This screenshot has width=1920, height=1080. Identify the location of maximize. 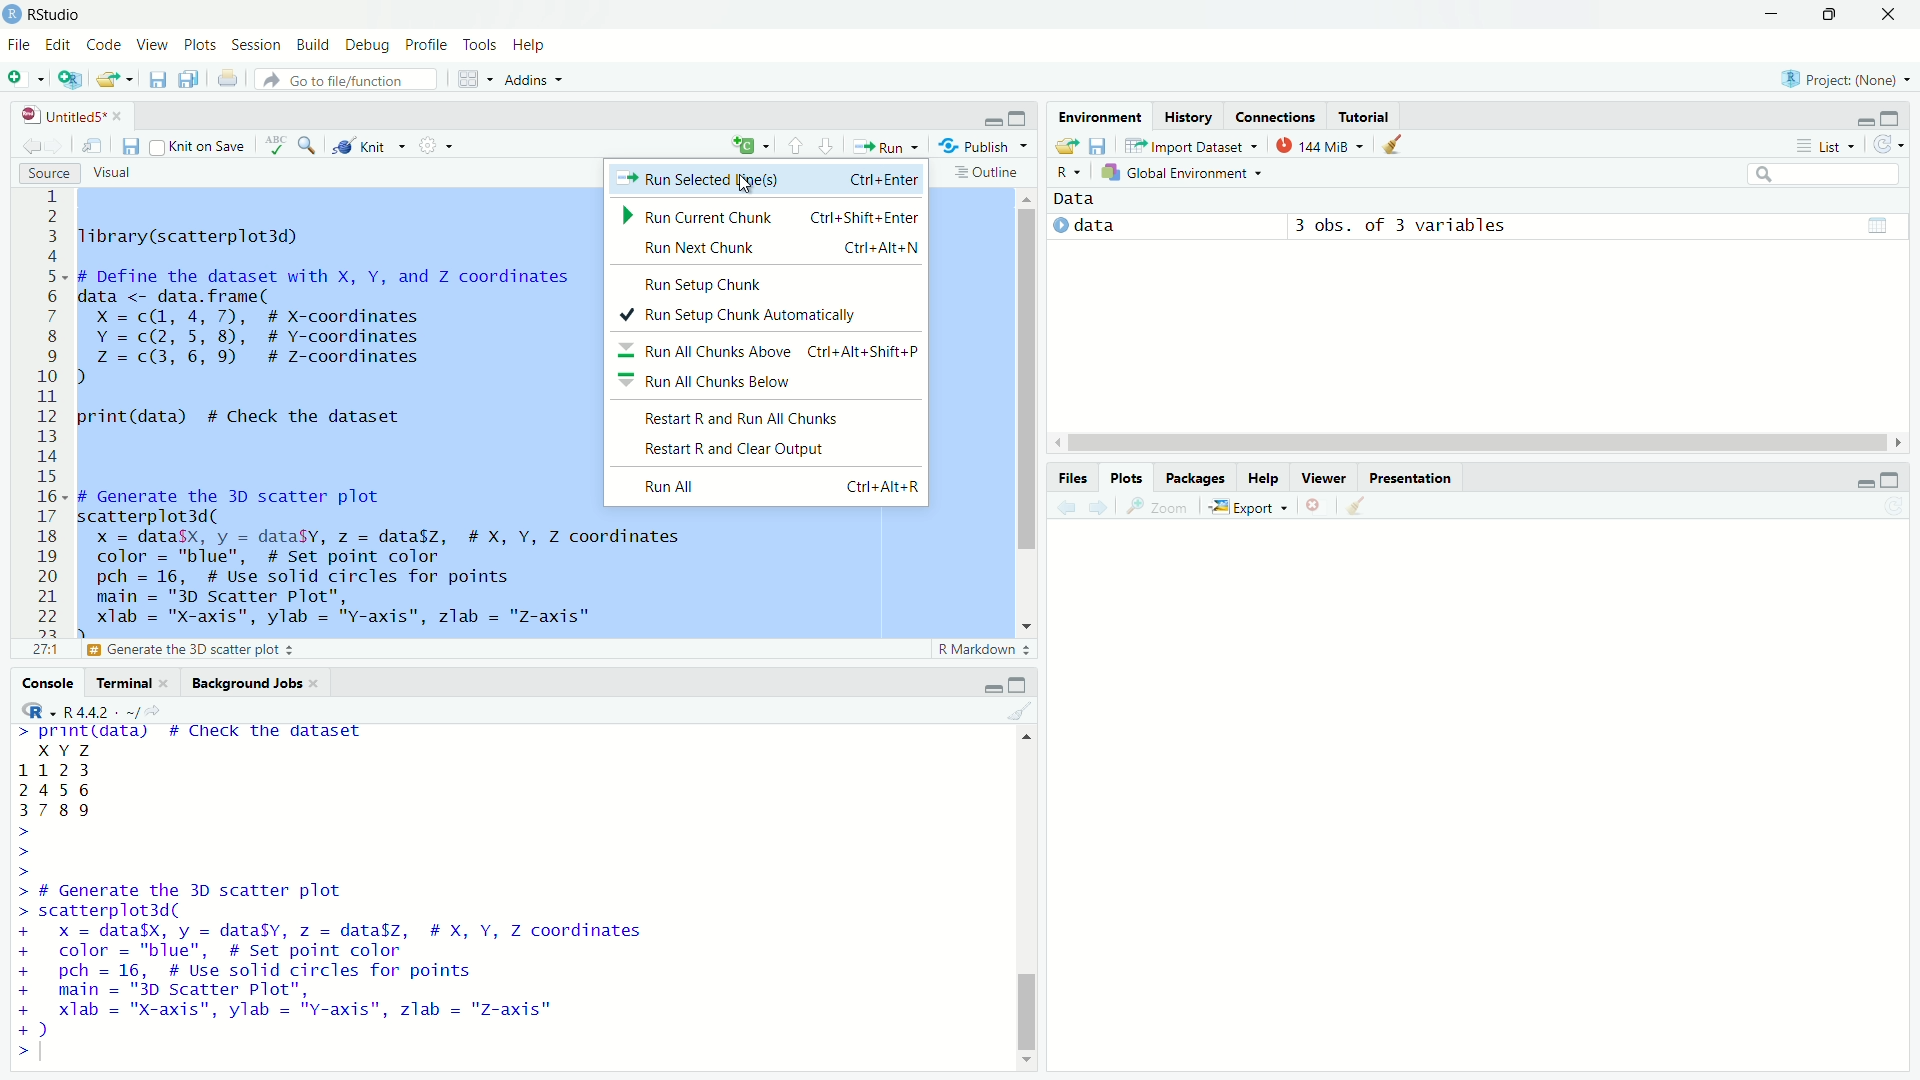
(1830, 15).